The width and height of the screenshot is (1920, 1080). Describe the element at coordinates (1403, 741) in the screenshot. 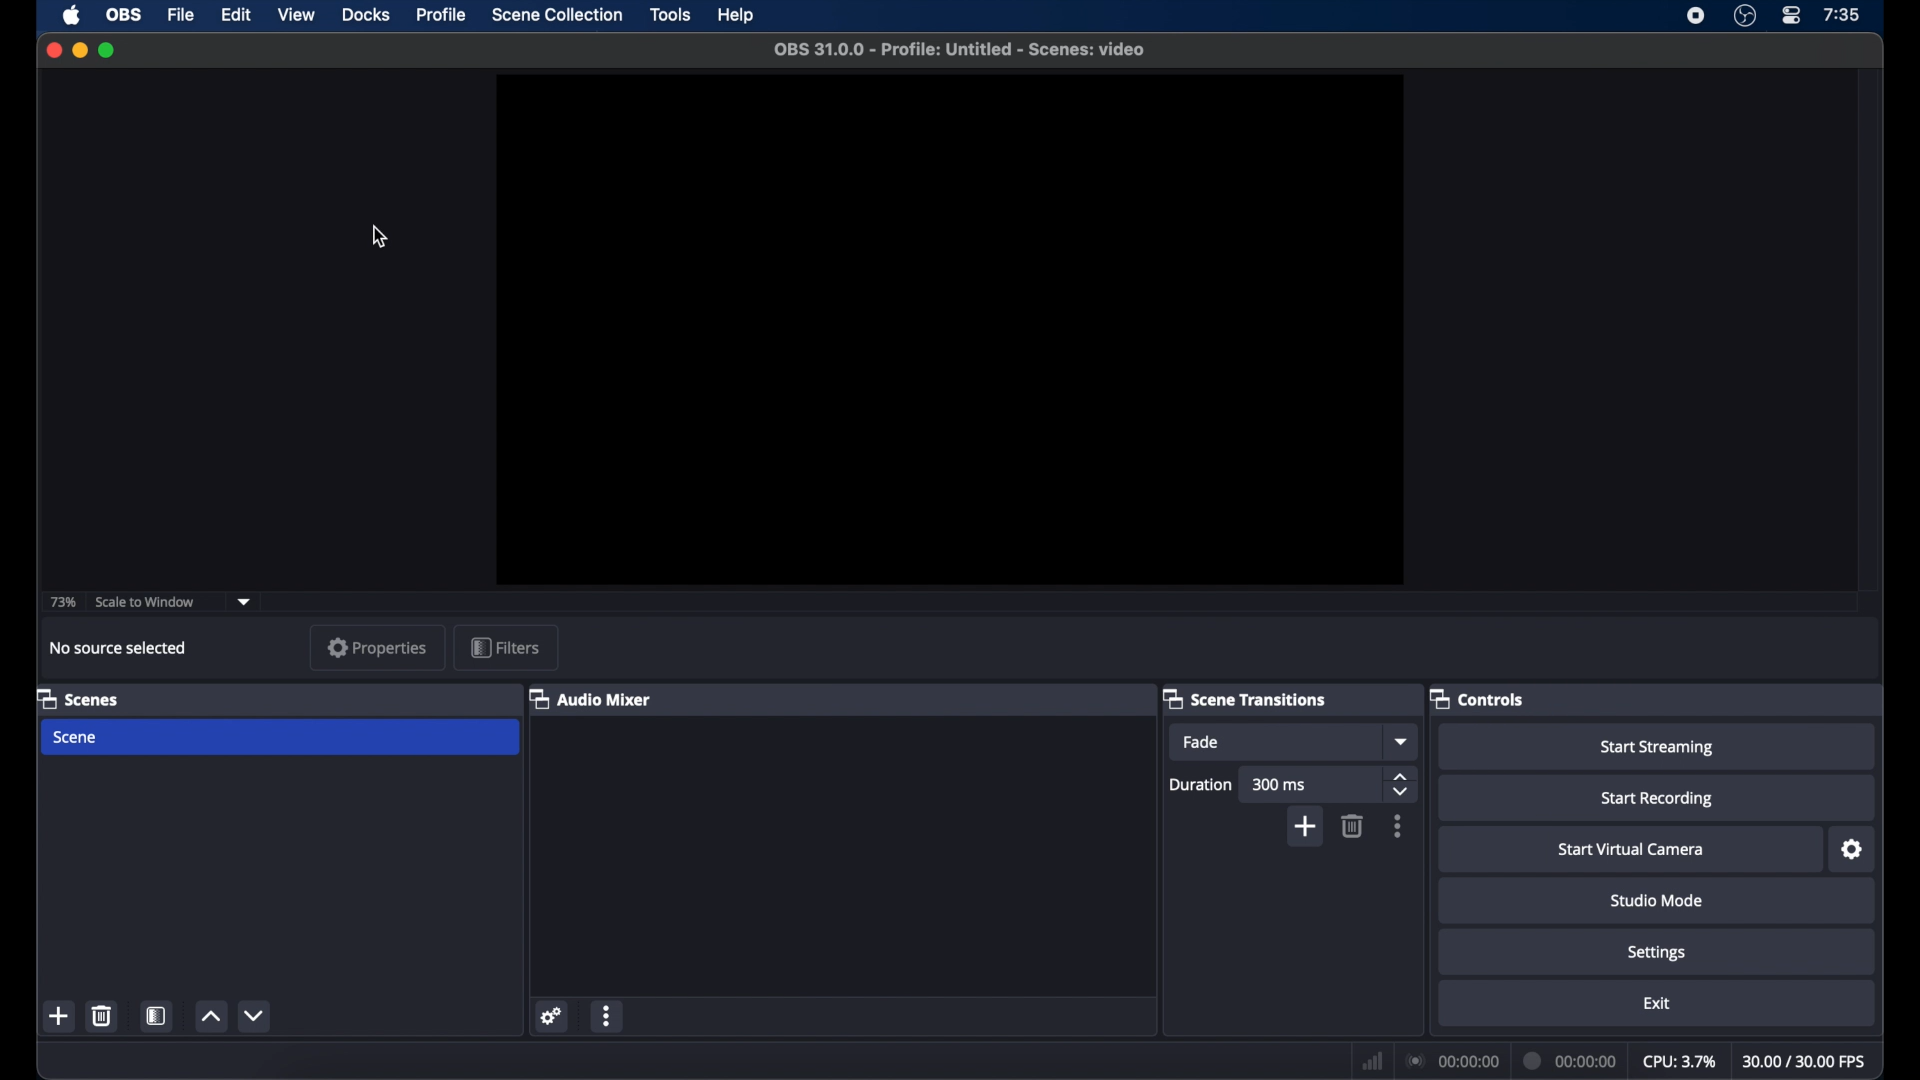

I see `dropdown` at that location.